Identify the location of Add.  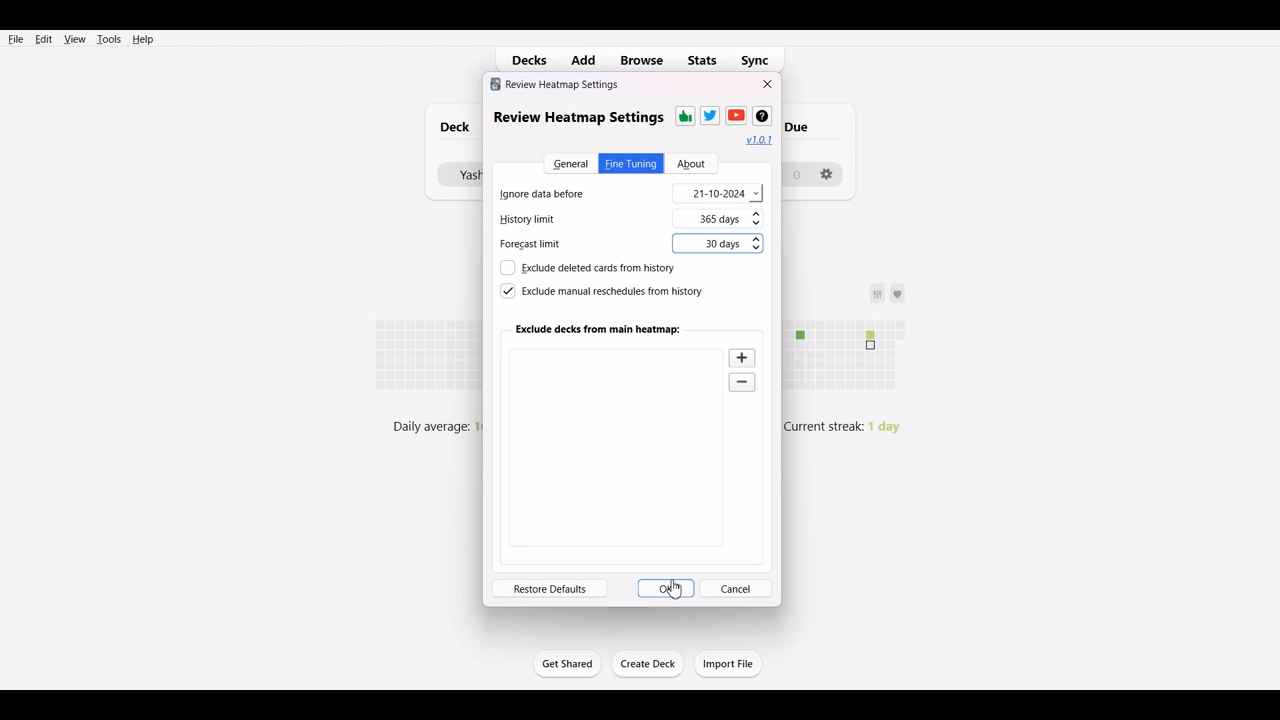
(587, 59).